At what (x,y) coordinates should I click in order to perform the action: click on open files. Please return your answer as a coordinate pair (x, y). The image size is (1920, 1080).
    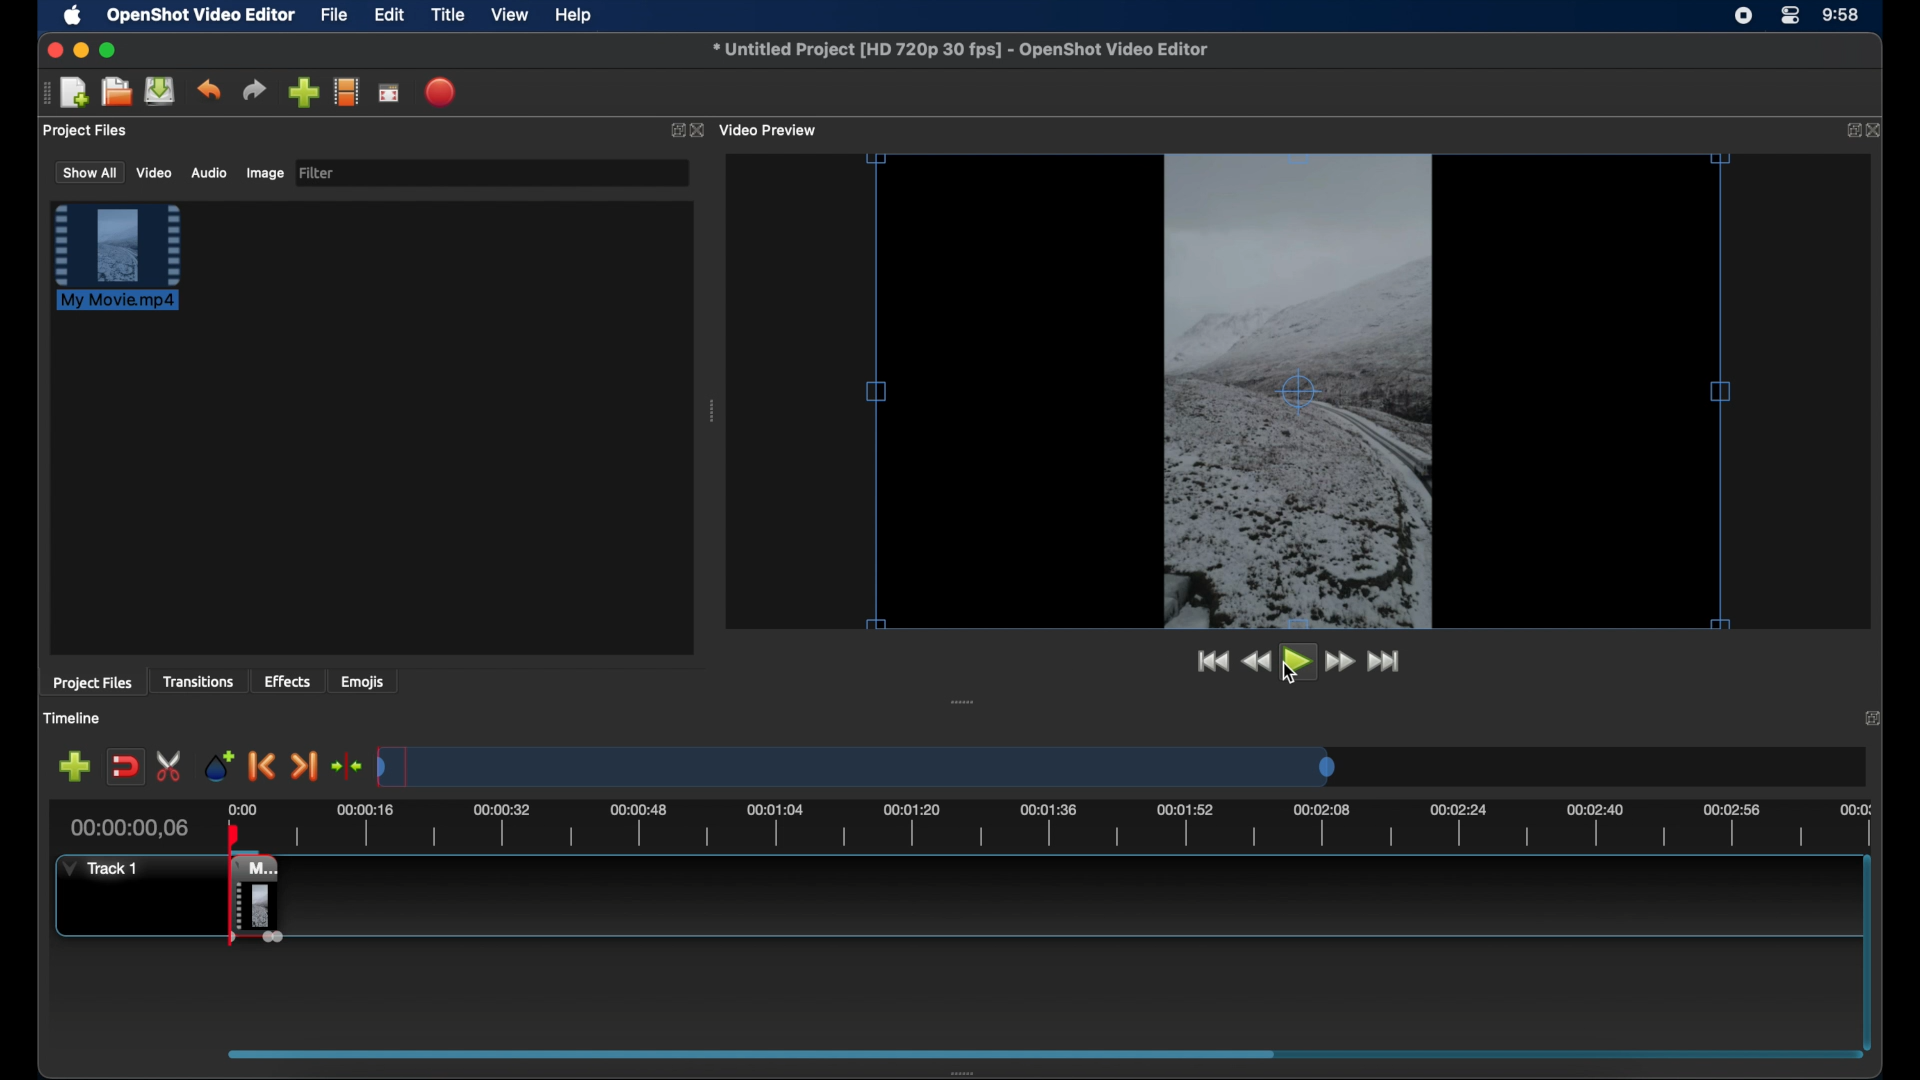
    Looking at the image, I should click on (117, 93).